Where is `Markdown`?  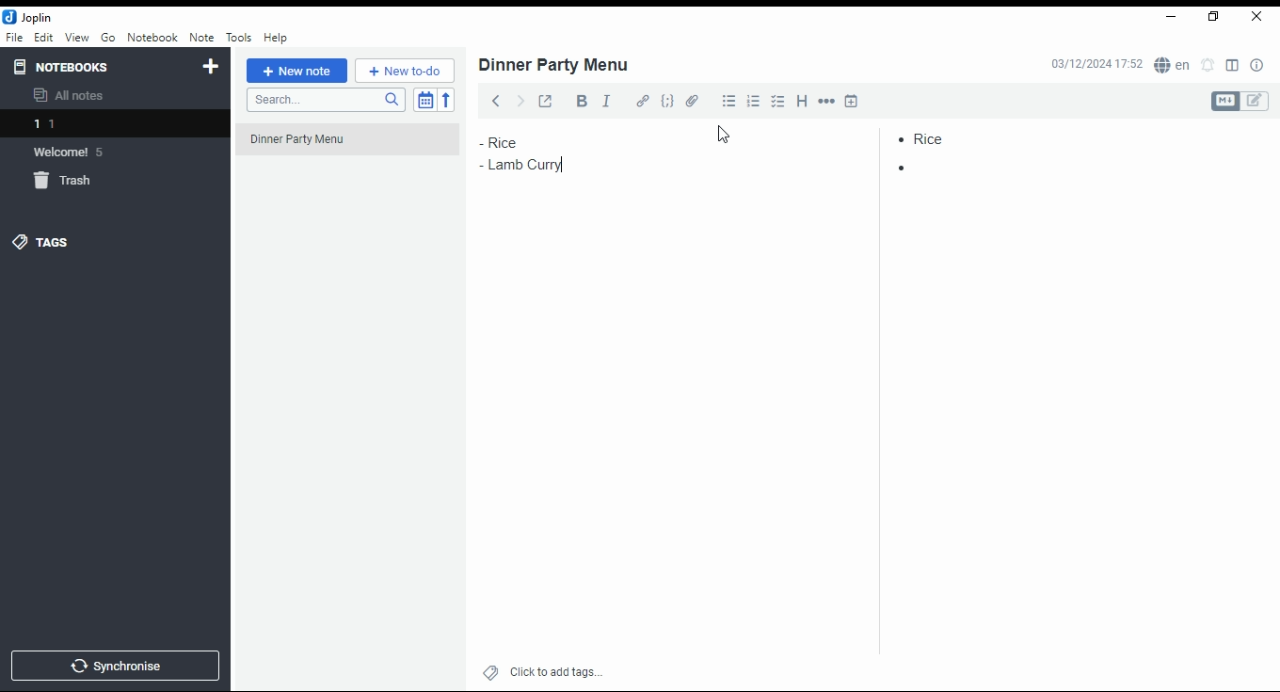 Markdown is located at coordinates (1224, 101).